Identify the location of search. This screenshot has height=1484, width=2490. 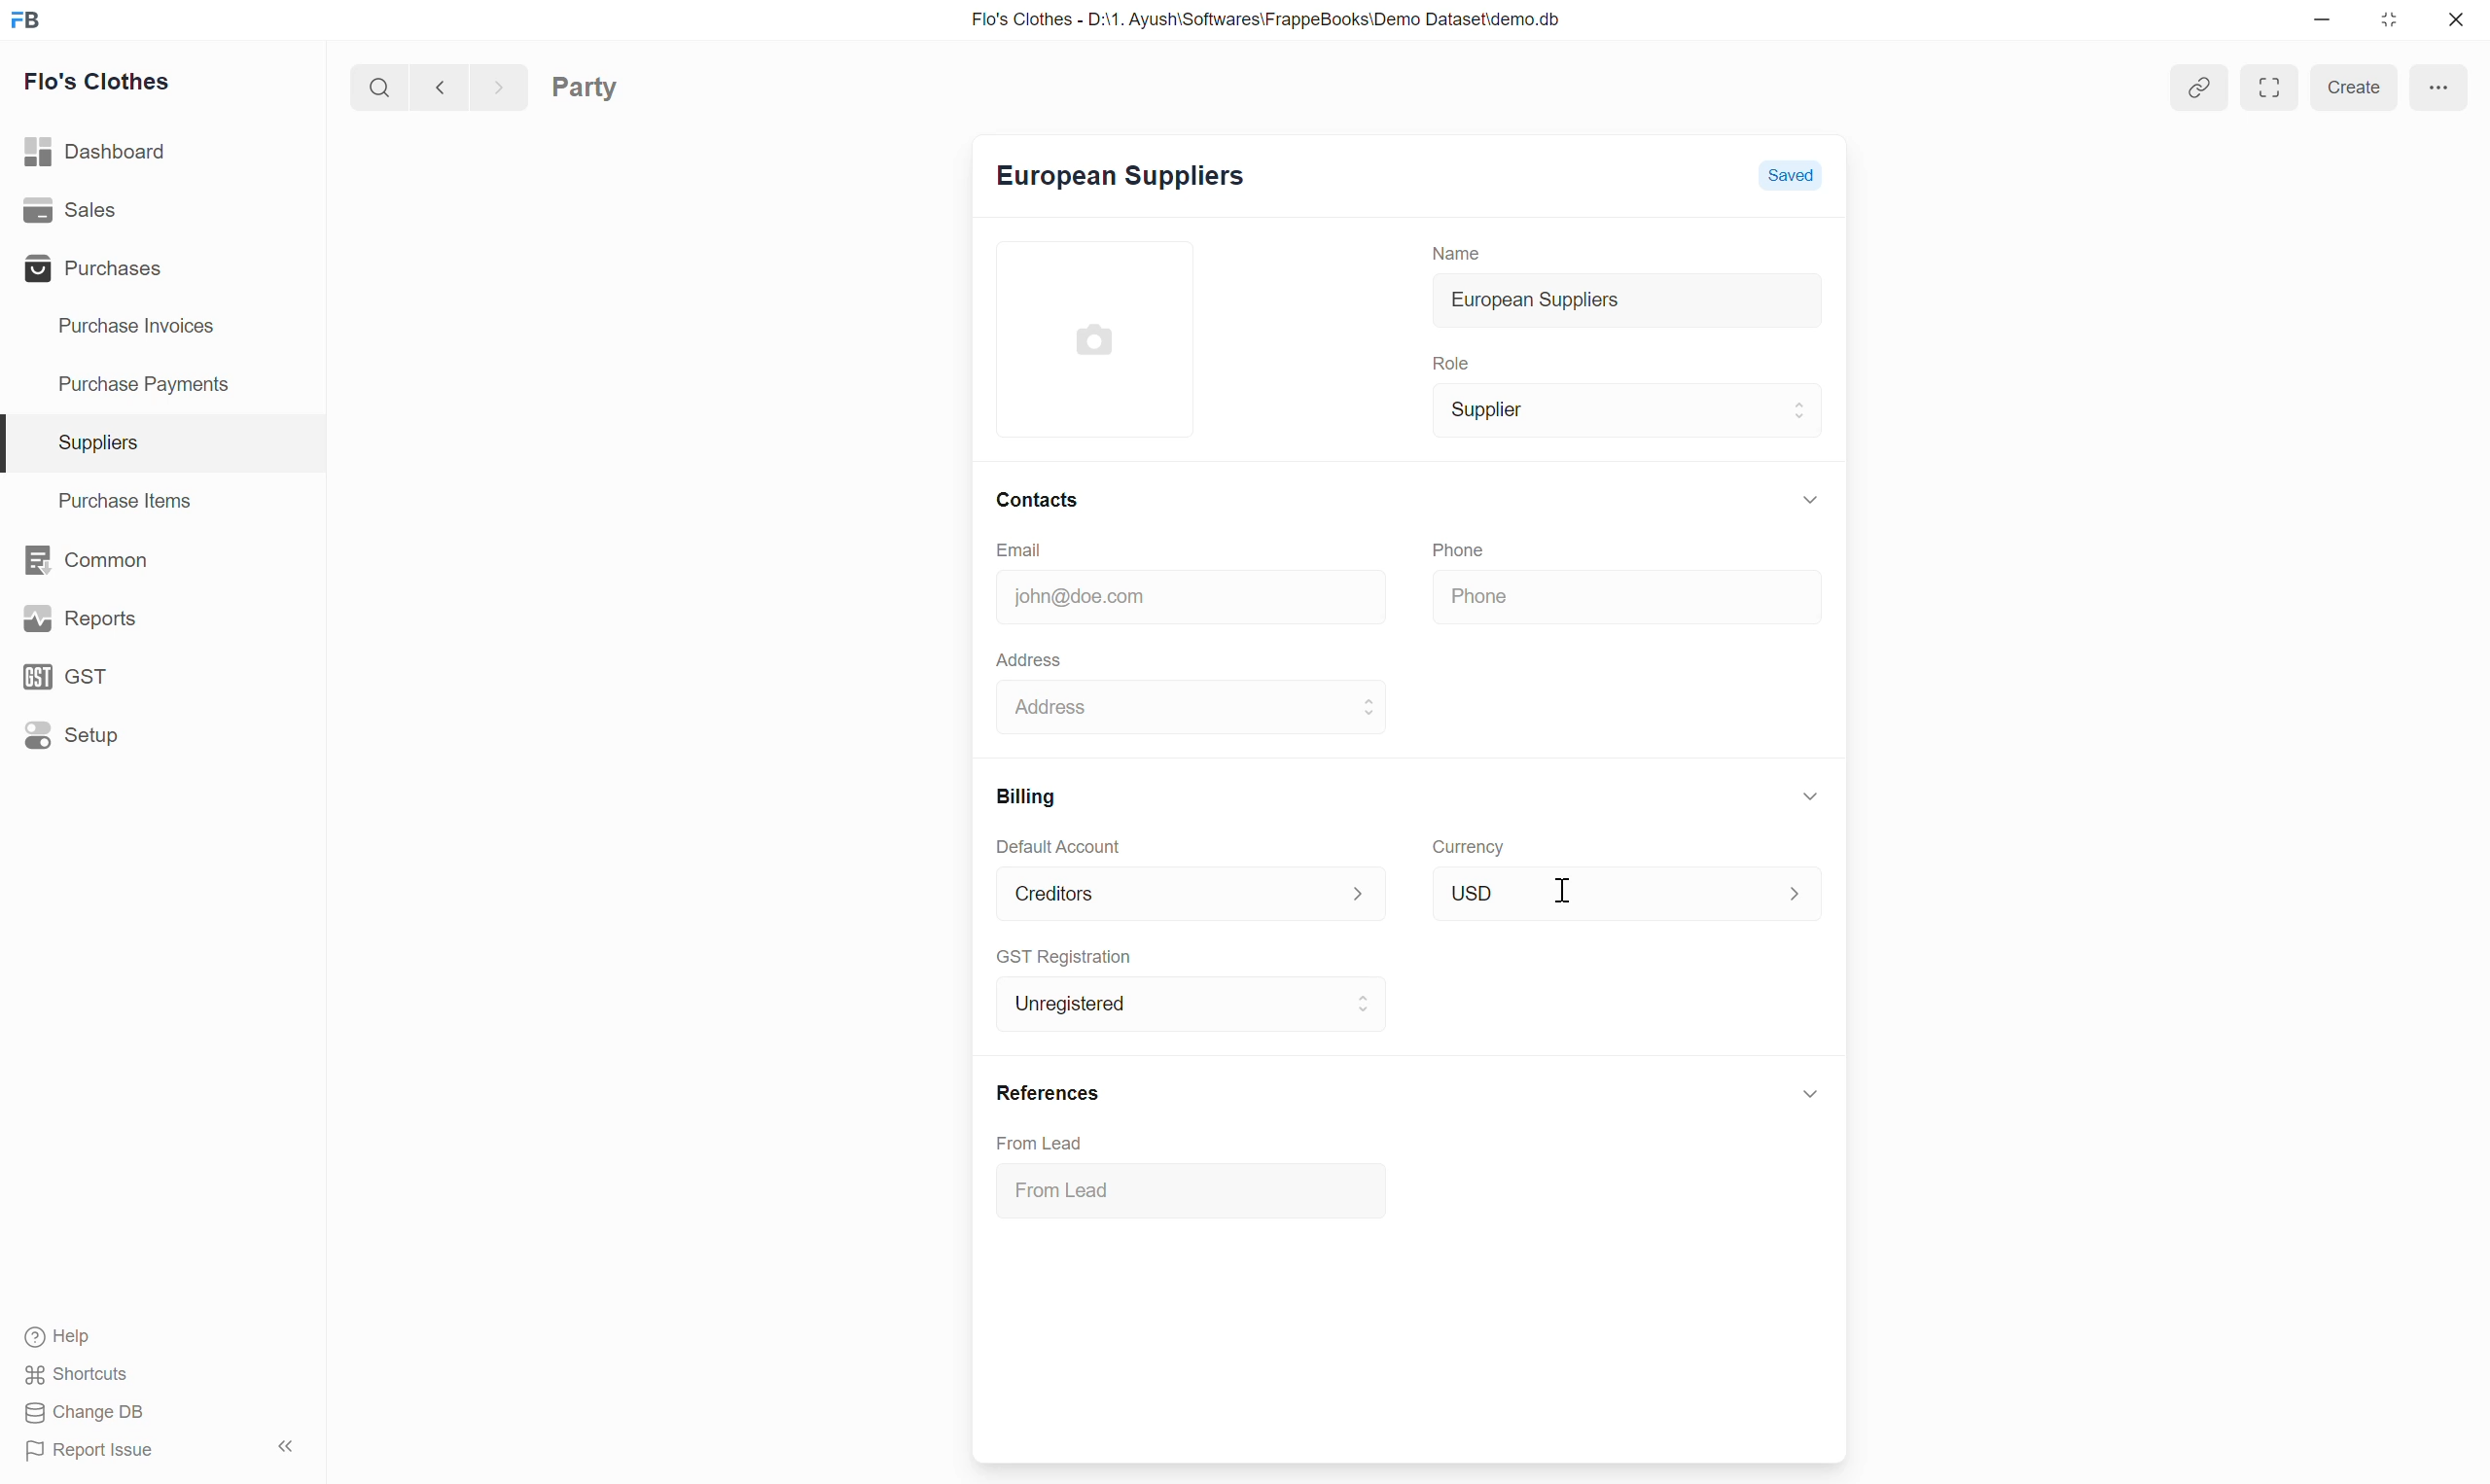
(371, 85).